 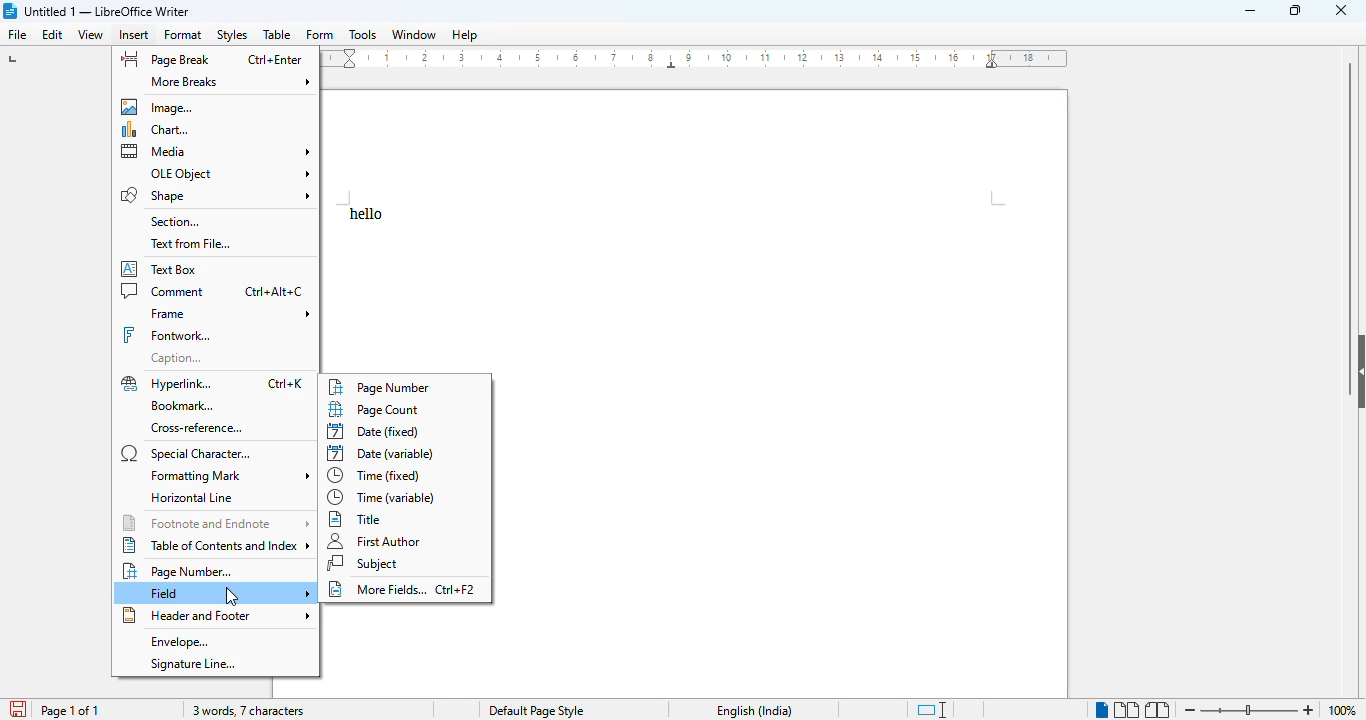 What do you see at coordinates (18, 709) in the screenshot?
I see `click to save document` at bounding box center [18, 709].